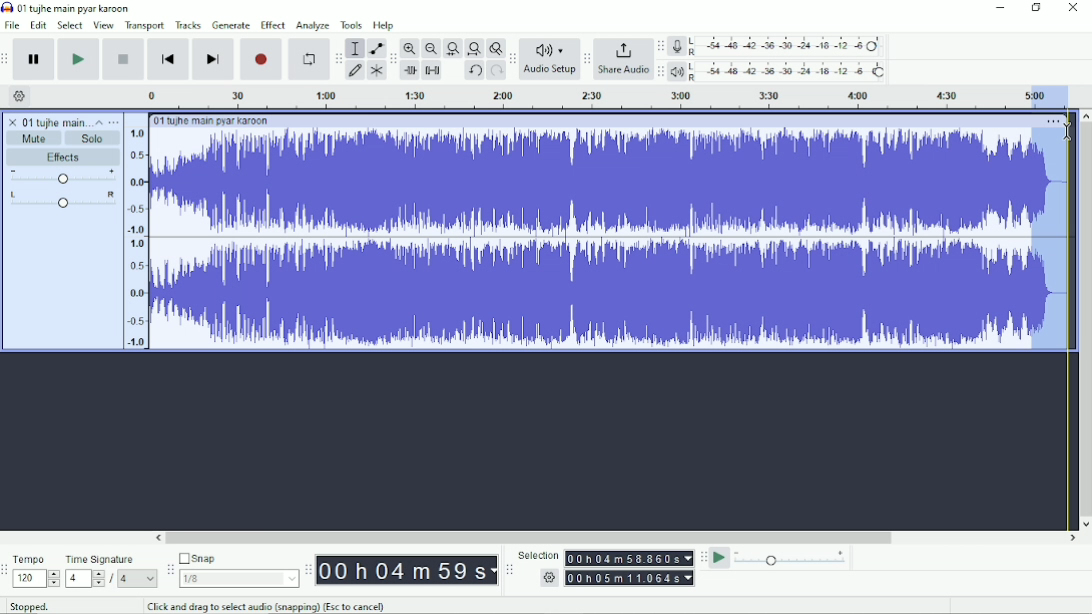 The height and width of the screenshot is (614, 1092). Describe the element at coordinates (549, 577) in the screenshot. I see `settings` at that location.